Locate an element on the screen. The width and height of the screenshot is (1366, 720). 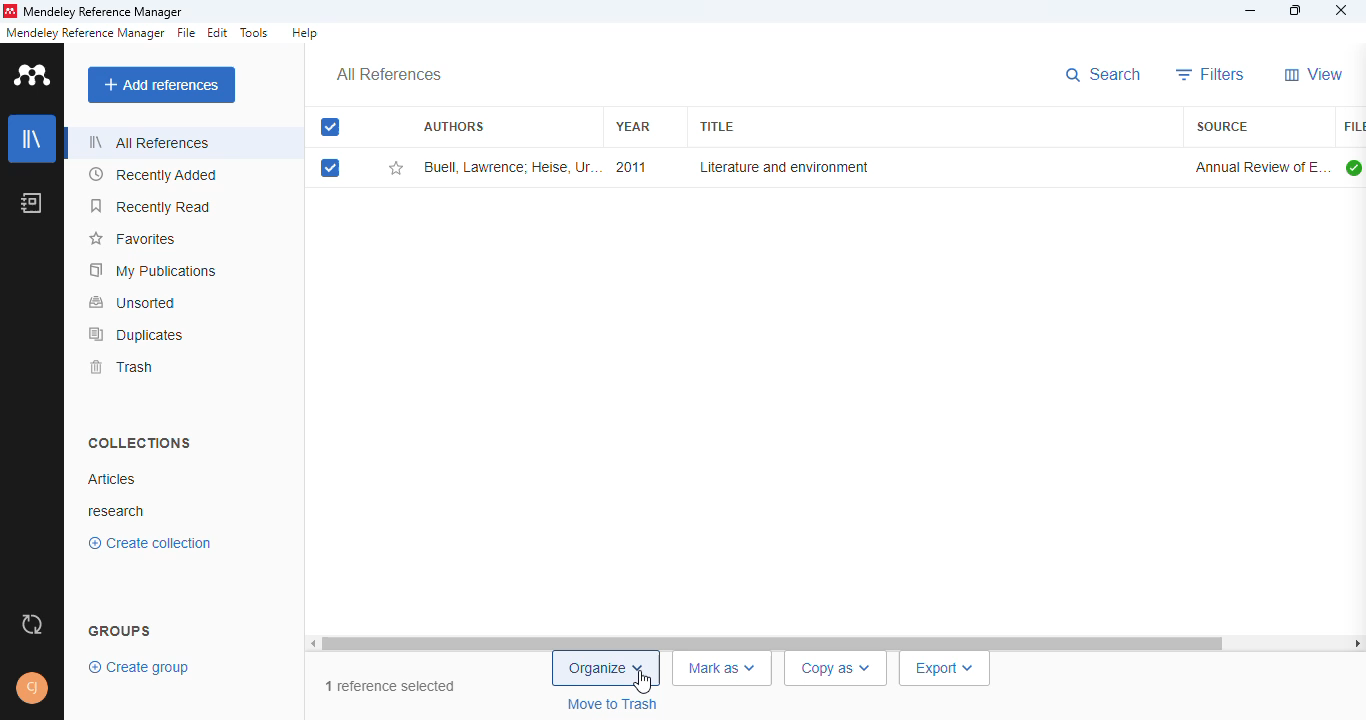
all references is located at coordinates (388, 75).